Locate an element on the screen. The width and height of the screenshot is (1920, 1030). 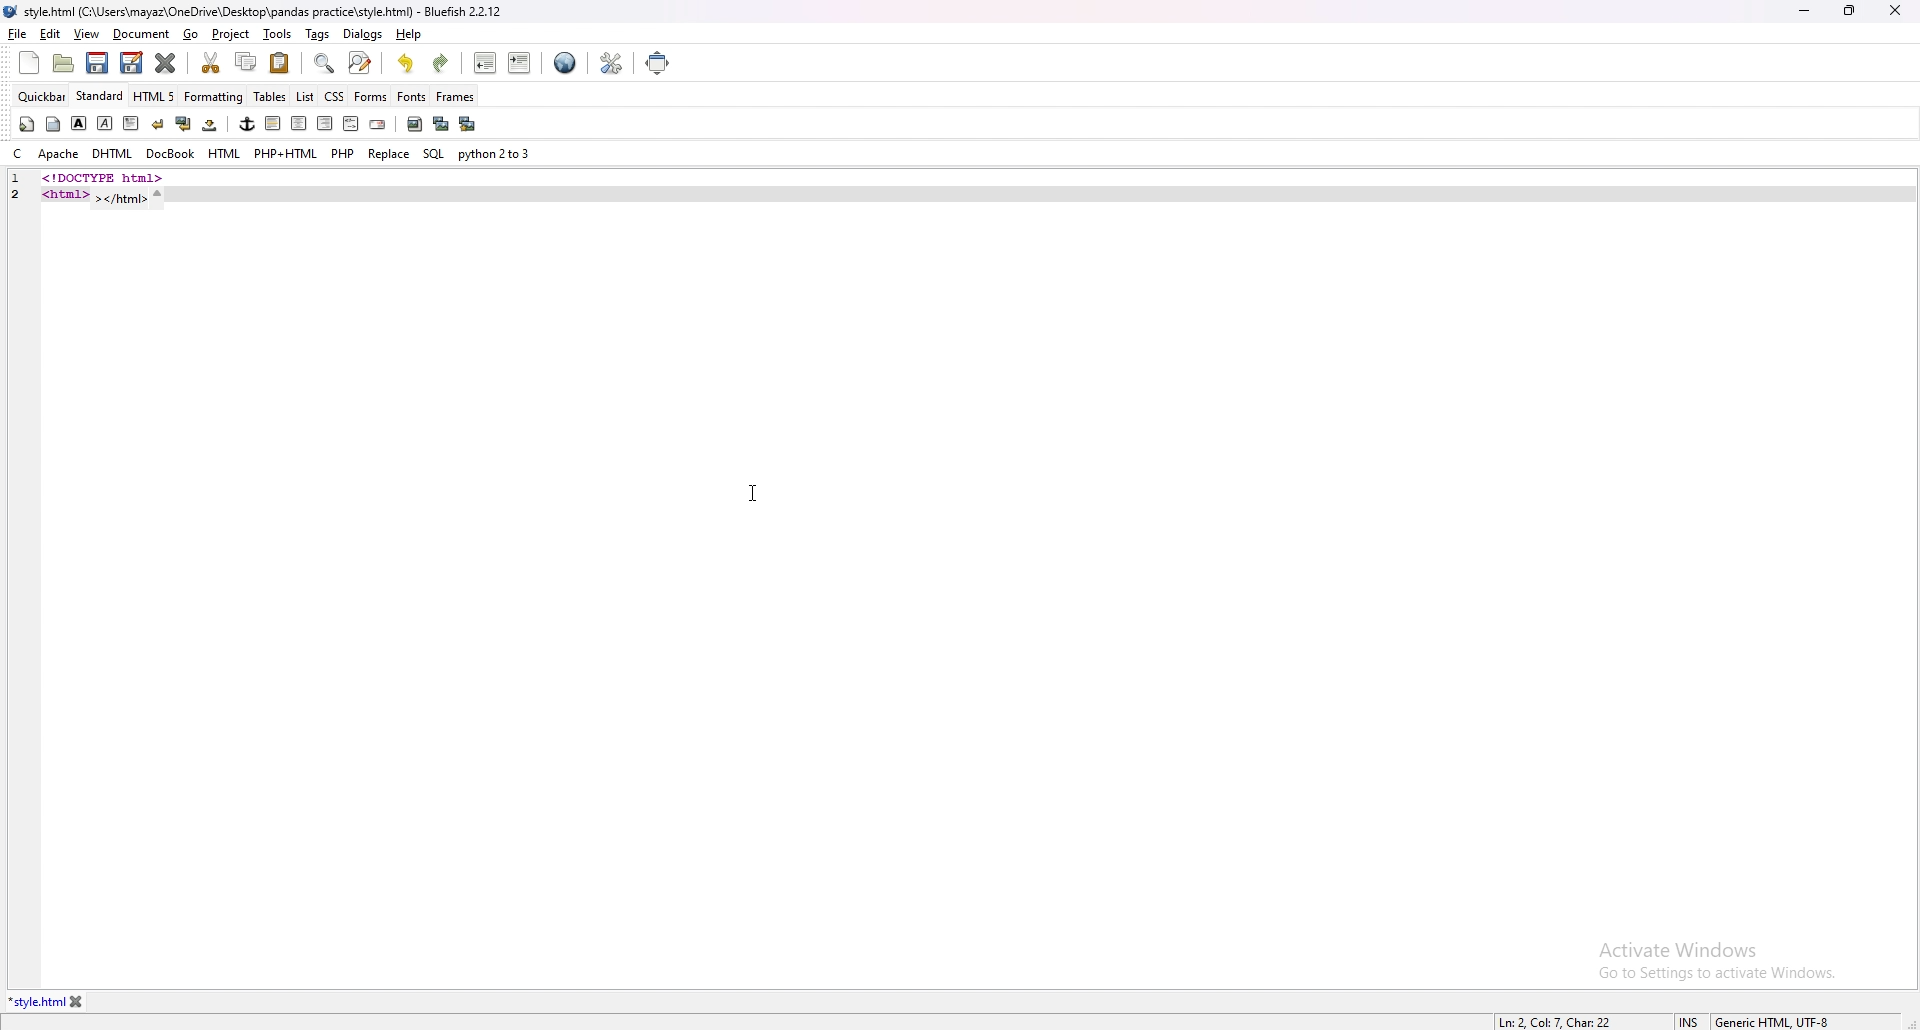
non breaking space is located at coordinates (211, 124).